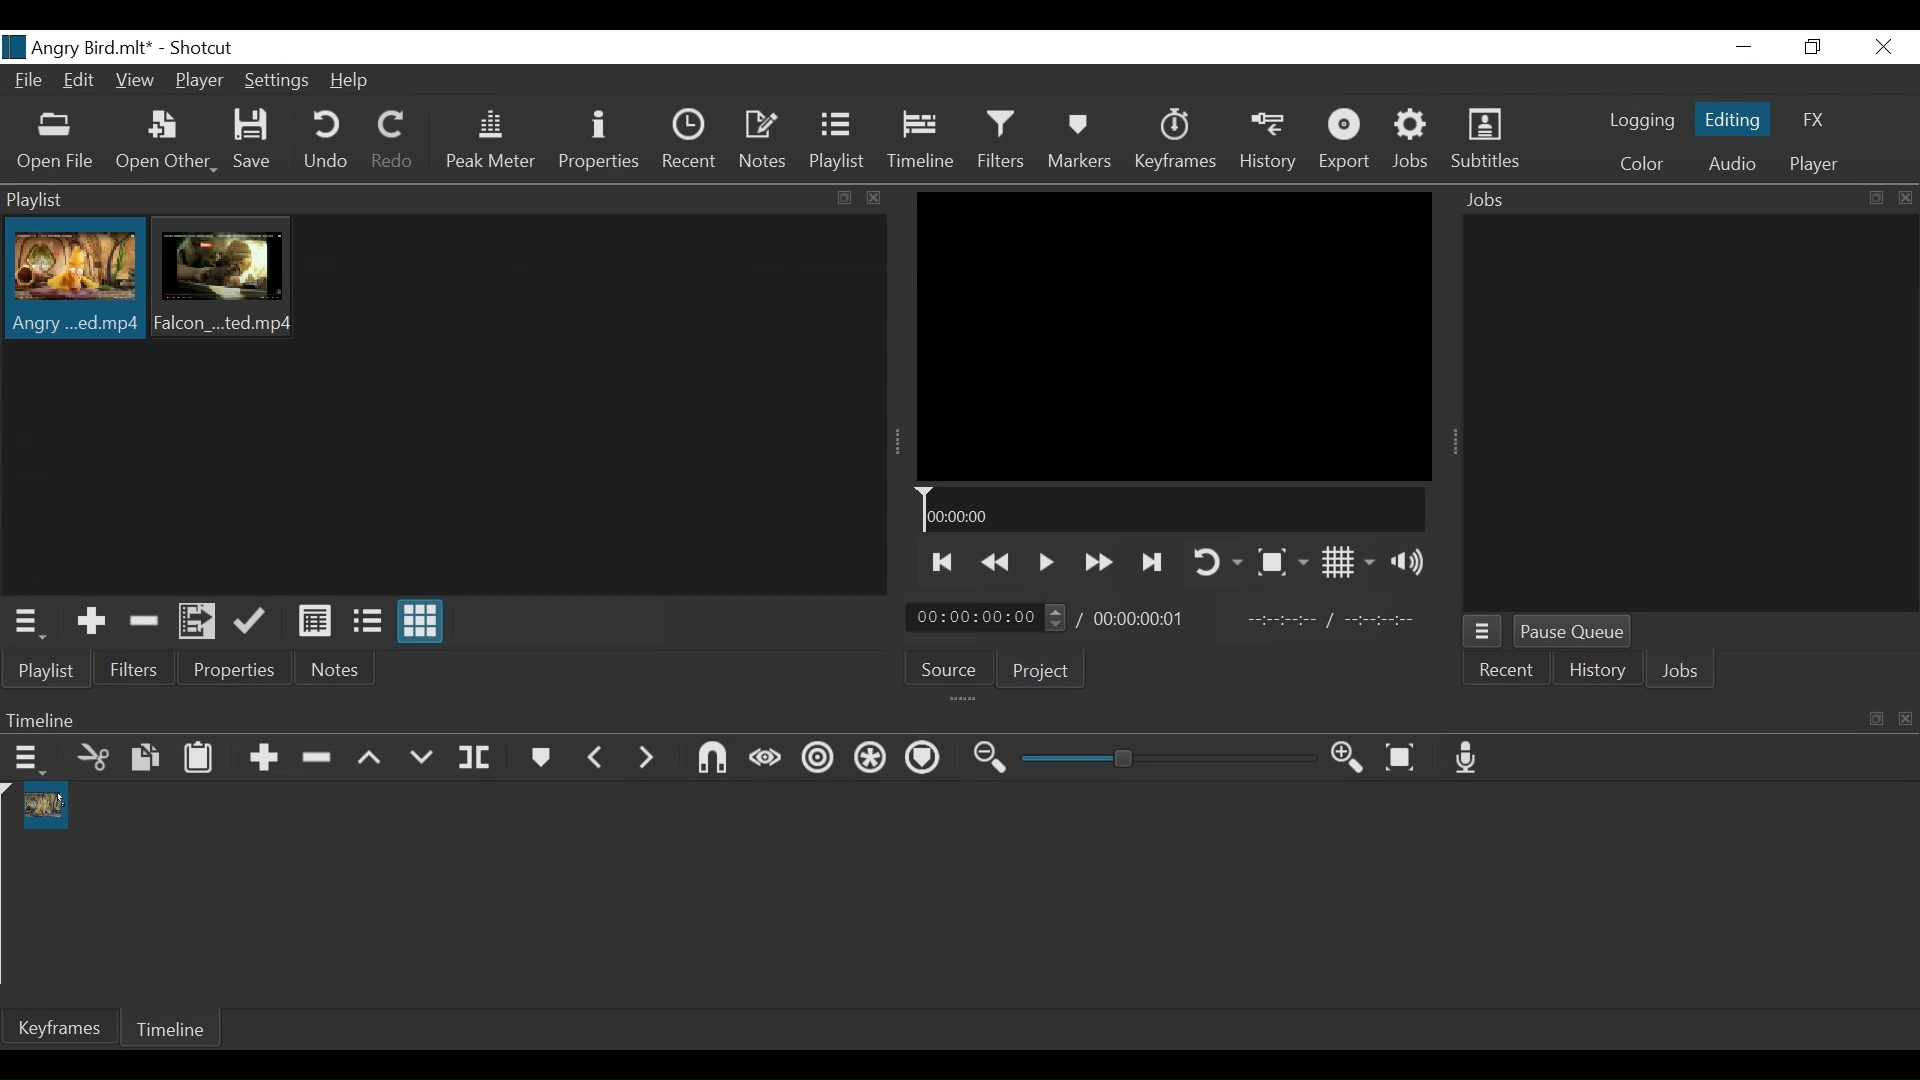 Image resolution: width=1920 pixels, height=1080 pixels. What do you see at coordinates (542, 759) in the screenshot?
I see `Markers` at bounding box center [542, 759].